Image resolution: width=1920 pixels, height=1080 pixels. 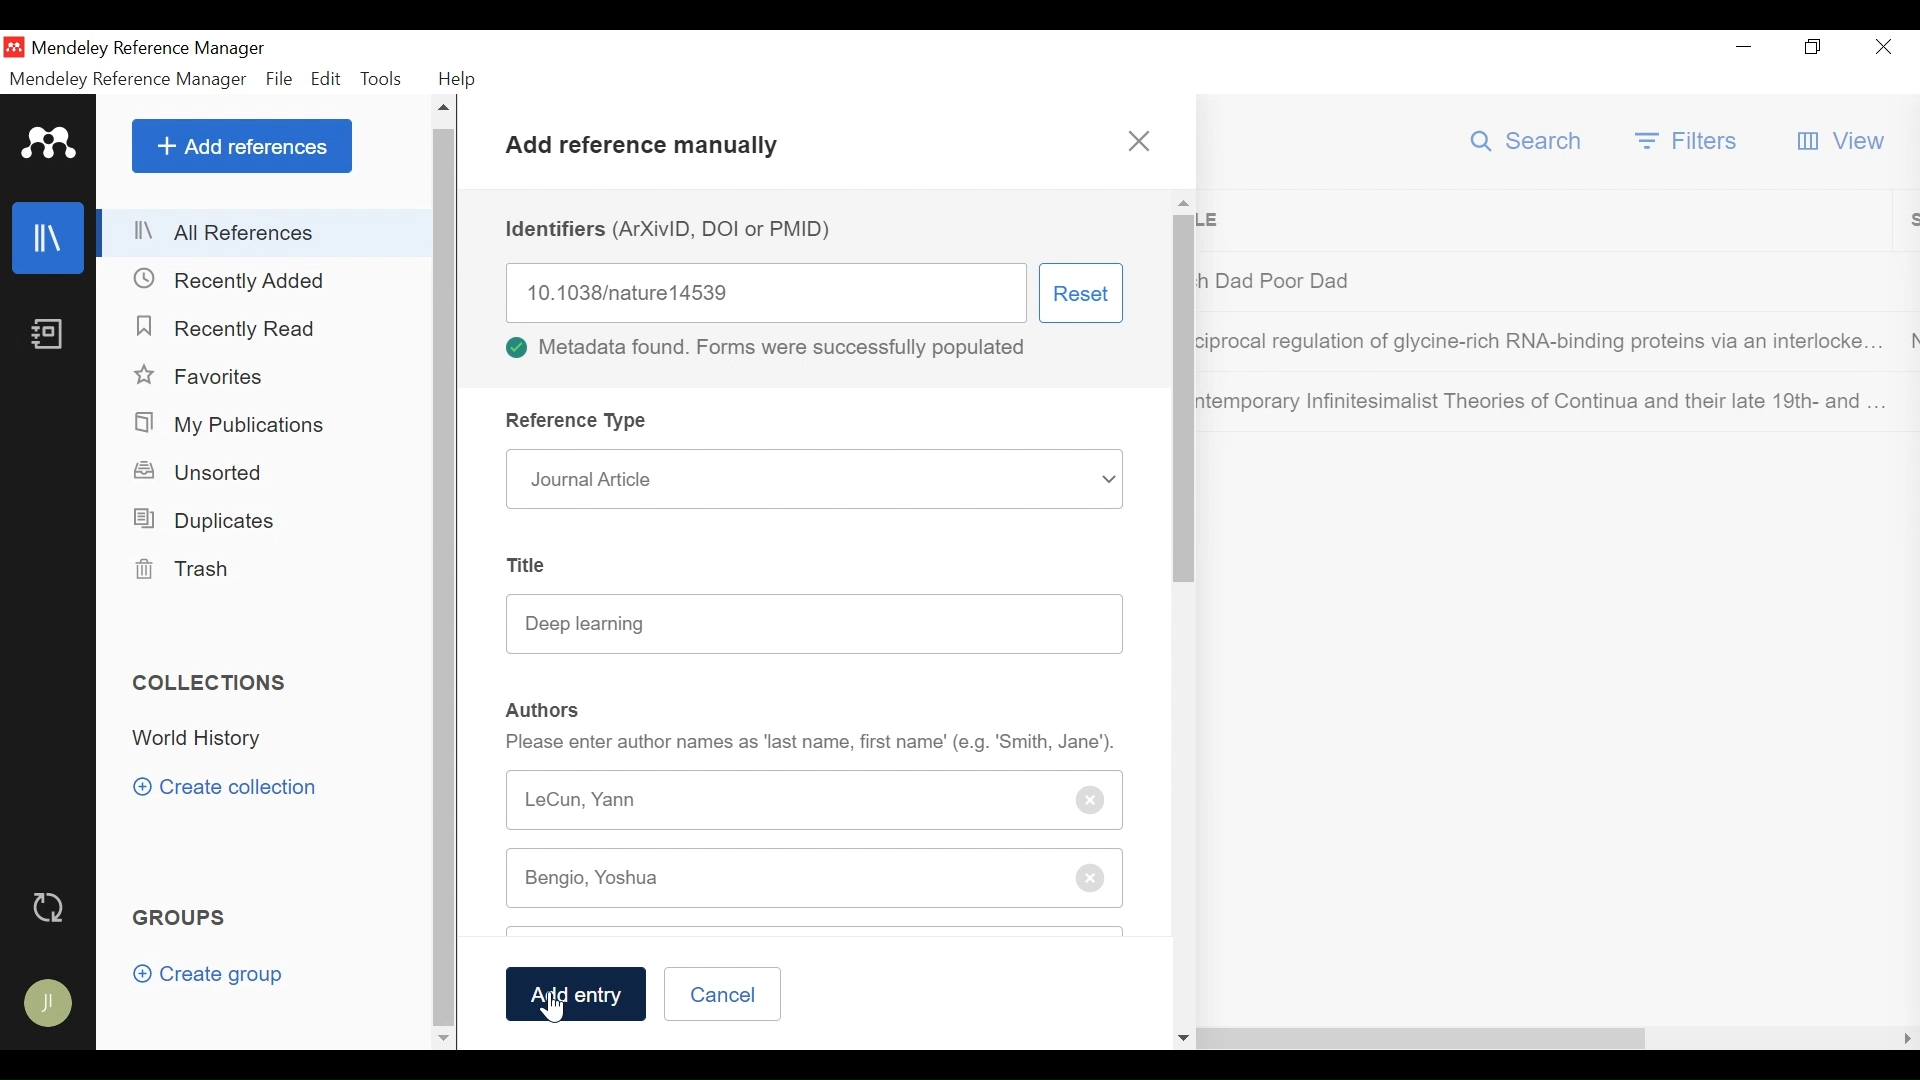 I want to click on Identifier, so click(x=766, y=294).